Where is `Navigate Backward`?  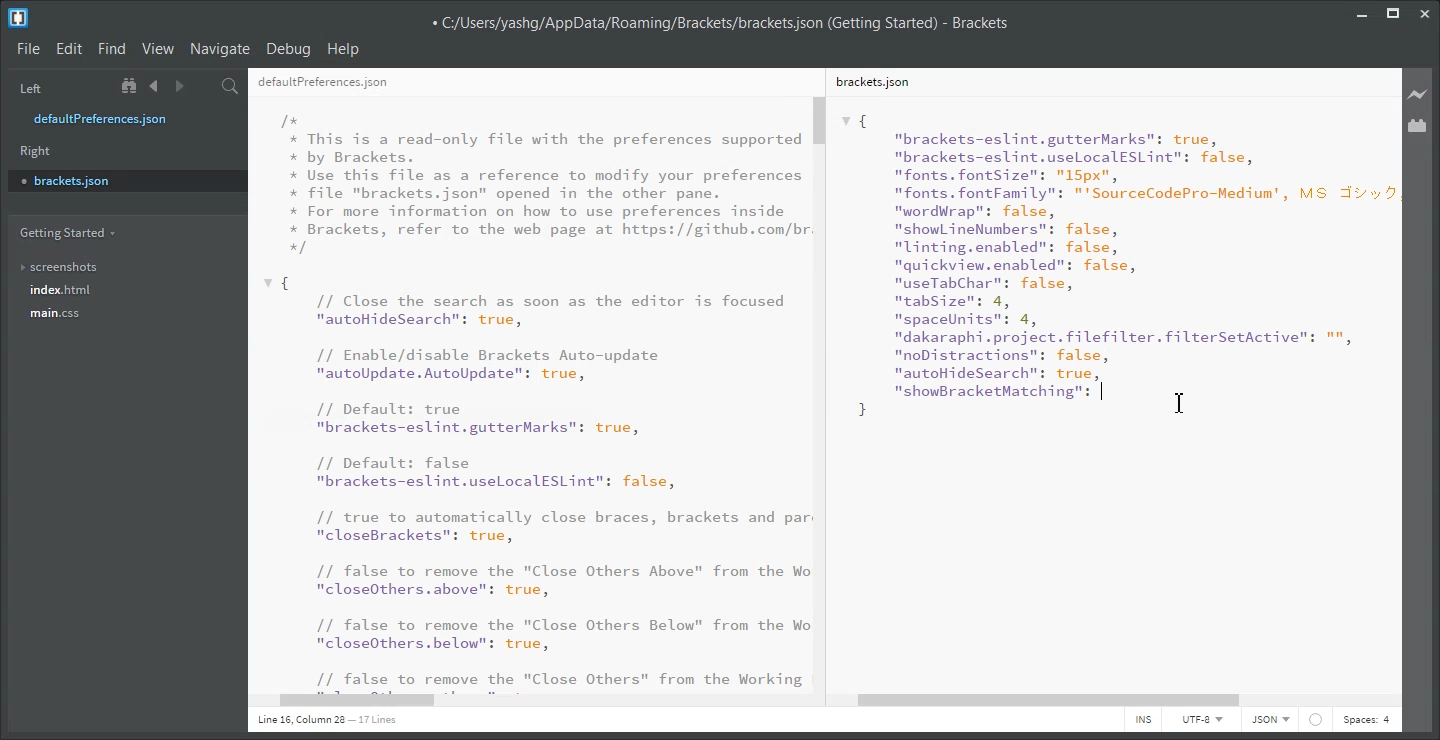
Navigate Backward is located at coordinates (154, 86).